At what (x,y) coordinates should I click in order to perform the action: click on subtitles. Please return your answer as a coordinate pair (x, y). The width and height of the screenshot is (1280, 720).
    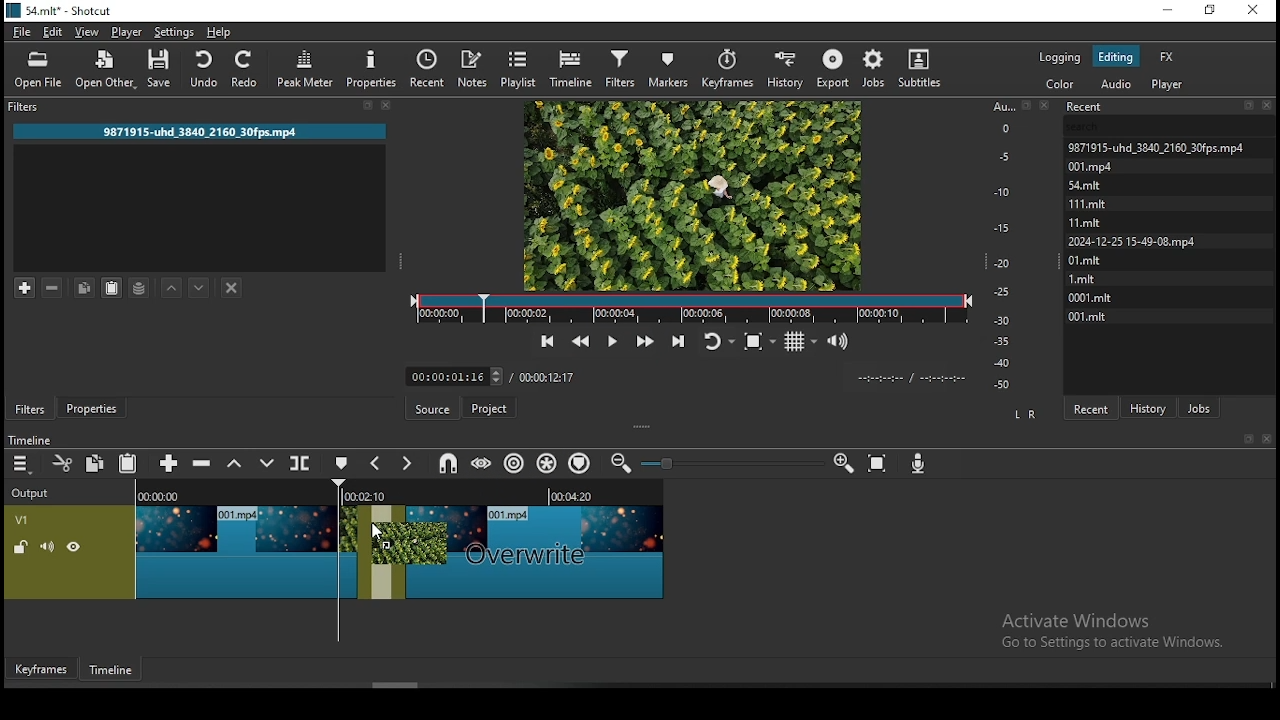
    Looking at the image, I should click on (917, 69).